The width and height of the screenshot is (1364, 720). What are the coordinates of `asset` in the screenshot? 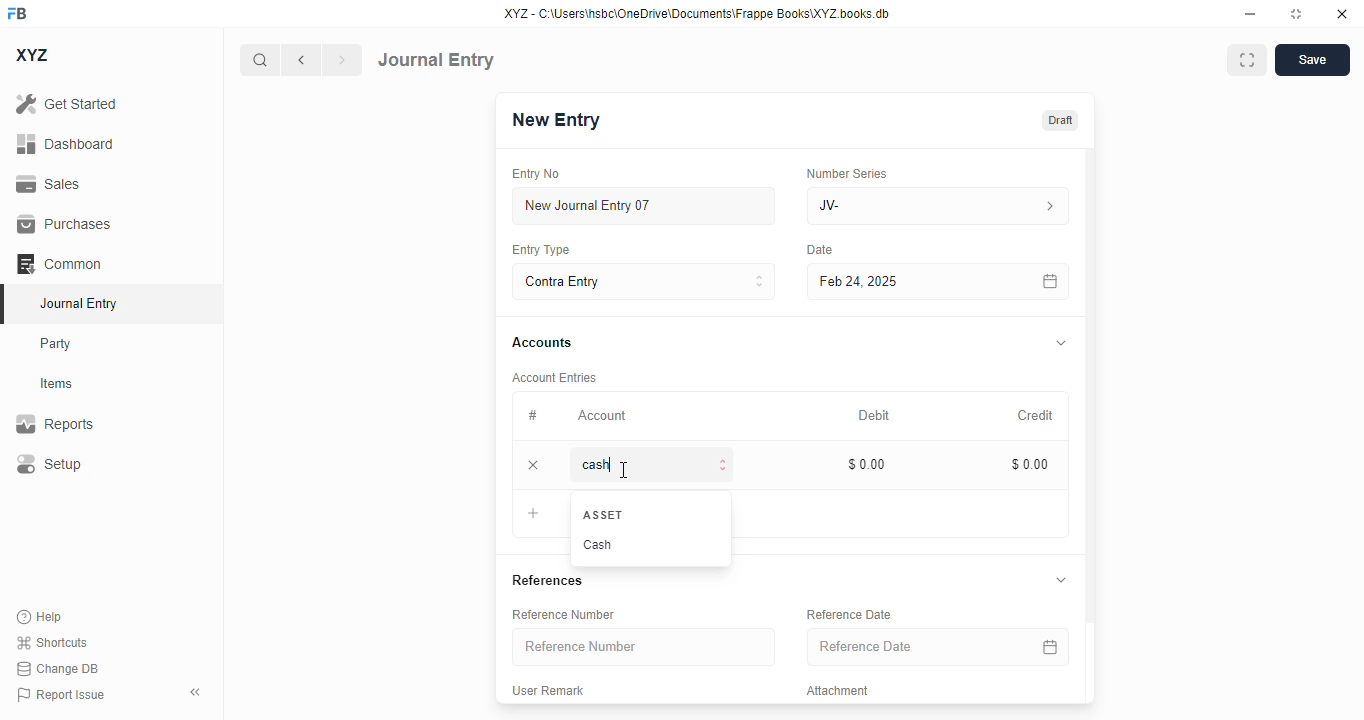 It's located at (604, 514).